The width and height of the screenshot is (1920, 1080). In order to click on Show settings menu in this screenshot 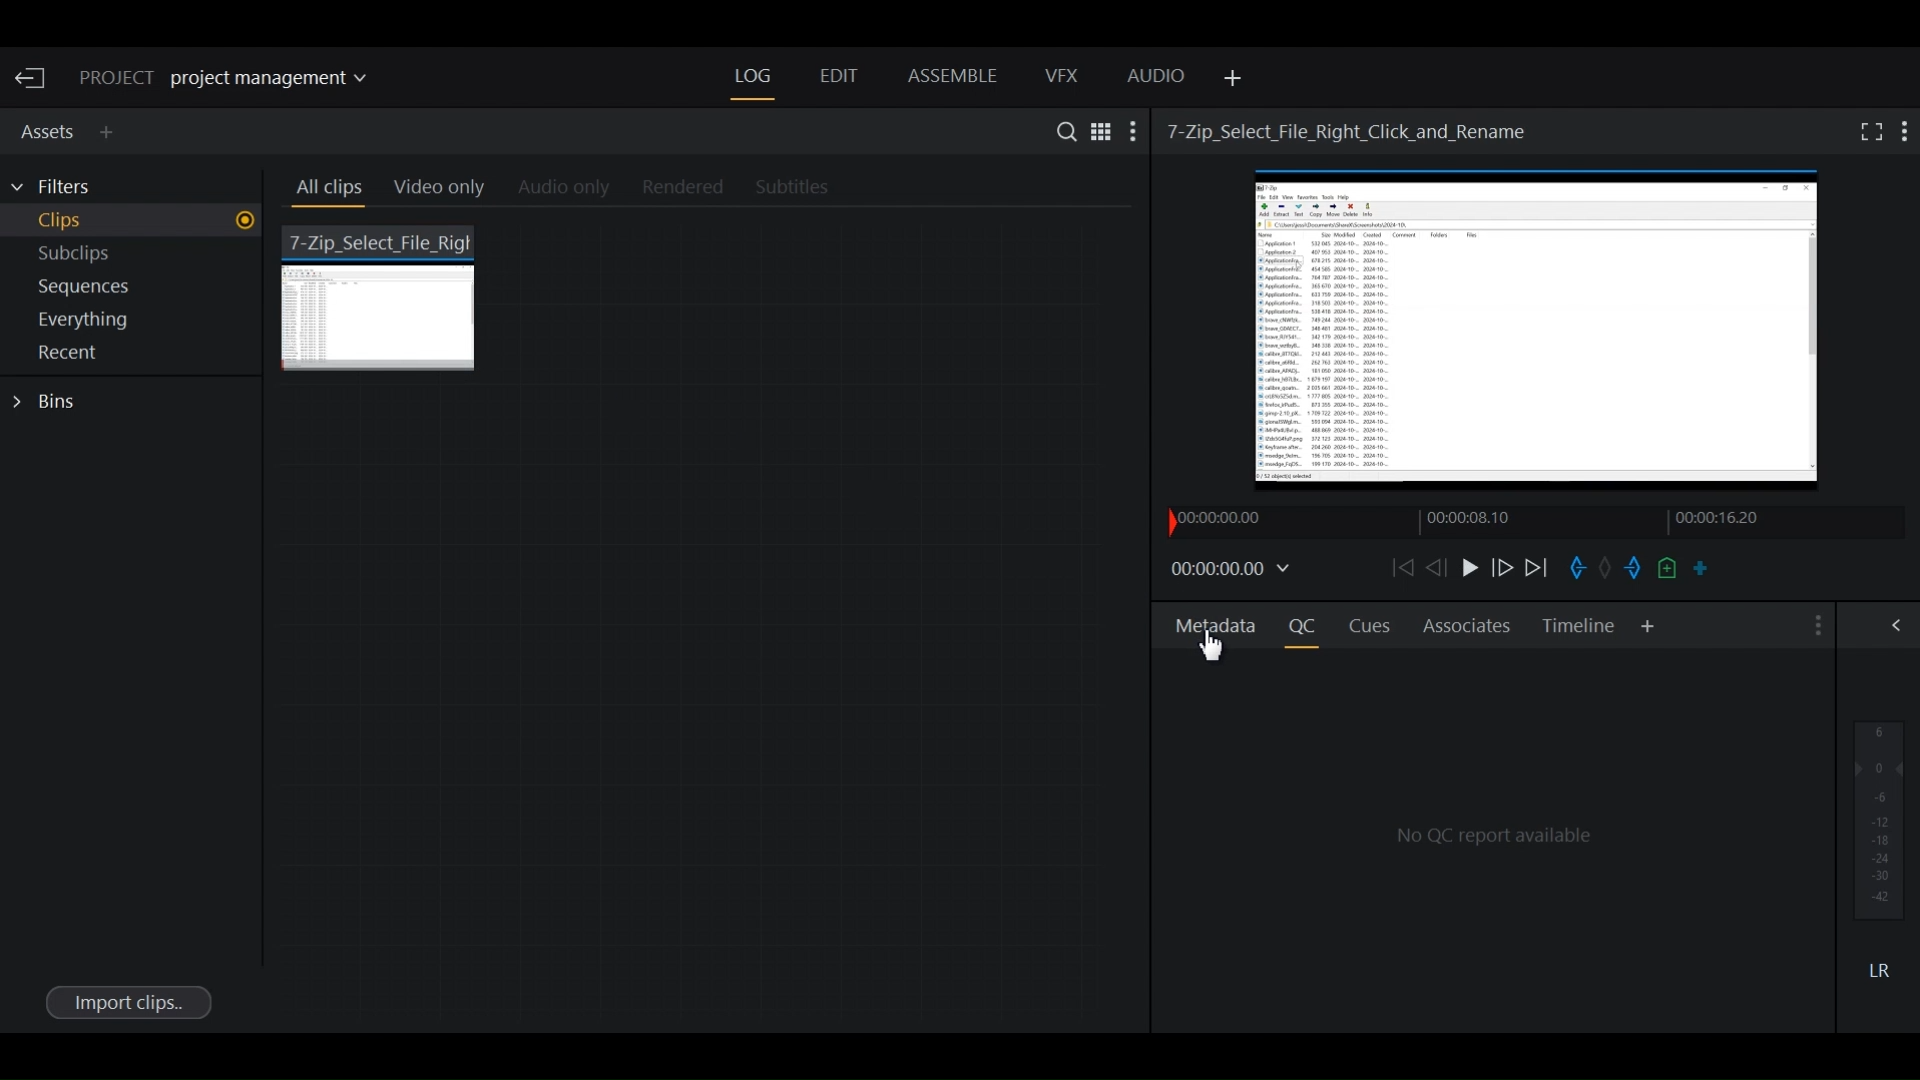, I will do `click(1815, 626)`.